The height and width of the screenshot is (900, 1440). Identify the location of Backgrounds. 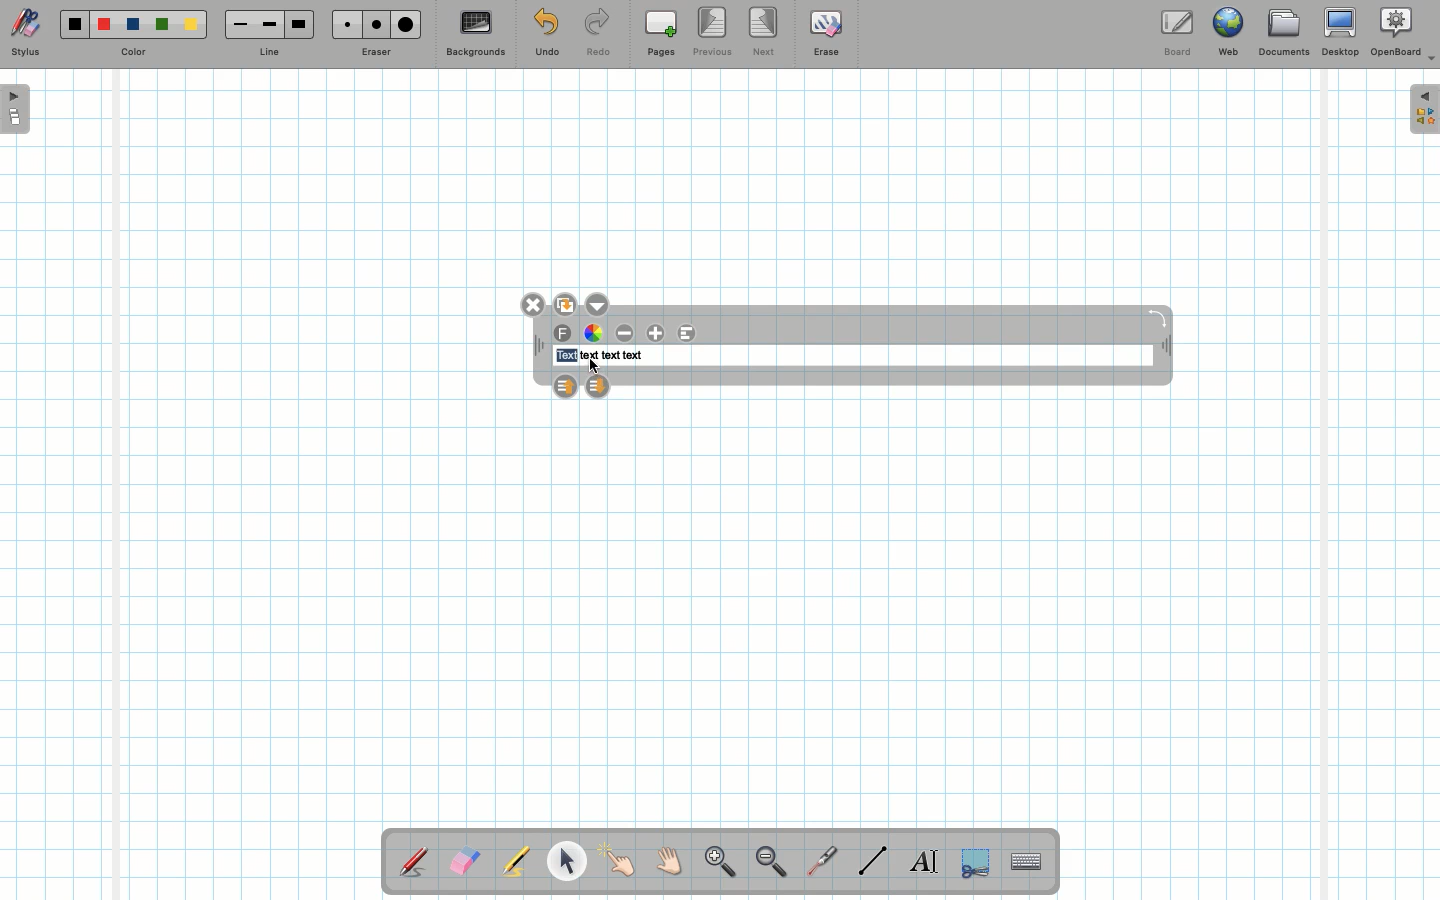
(475, 34).